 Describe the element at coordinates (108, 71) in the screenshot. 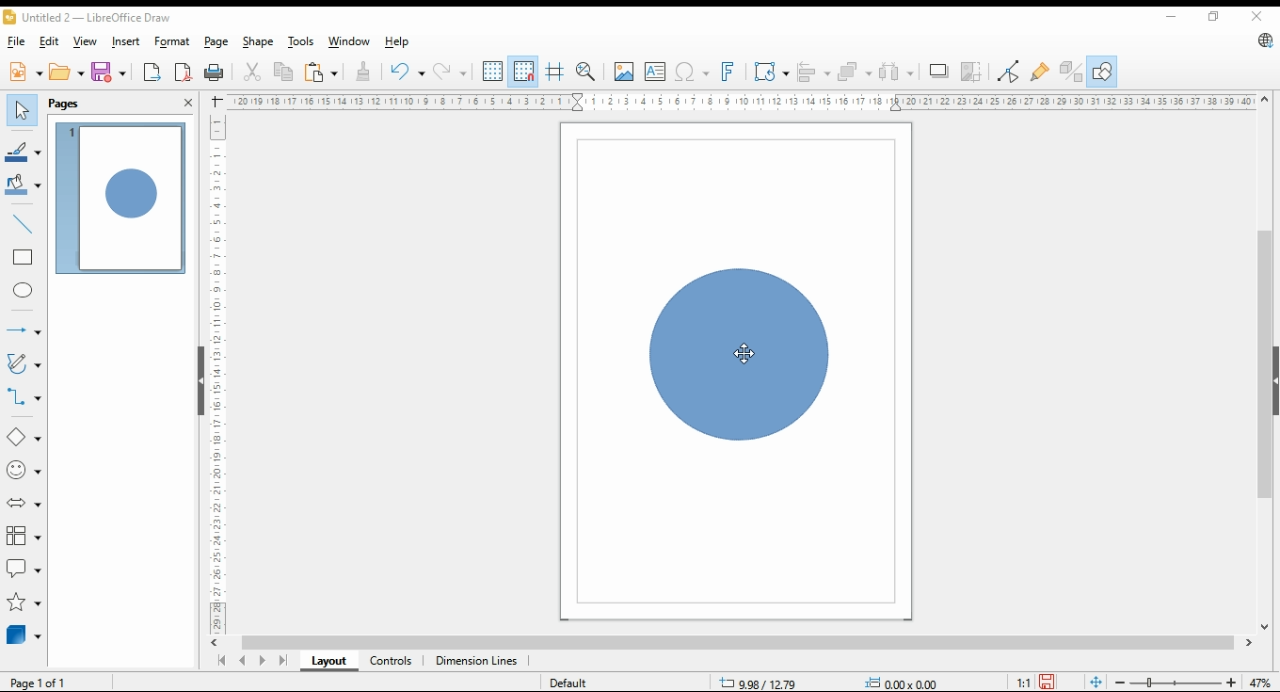

I see `save` at that location.